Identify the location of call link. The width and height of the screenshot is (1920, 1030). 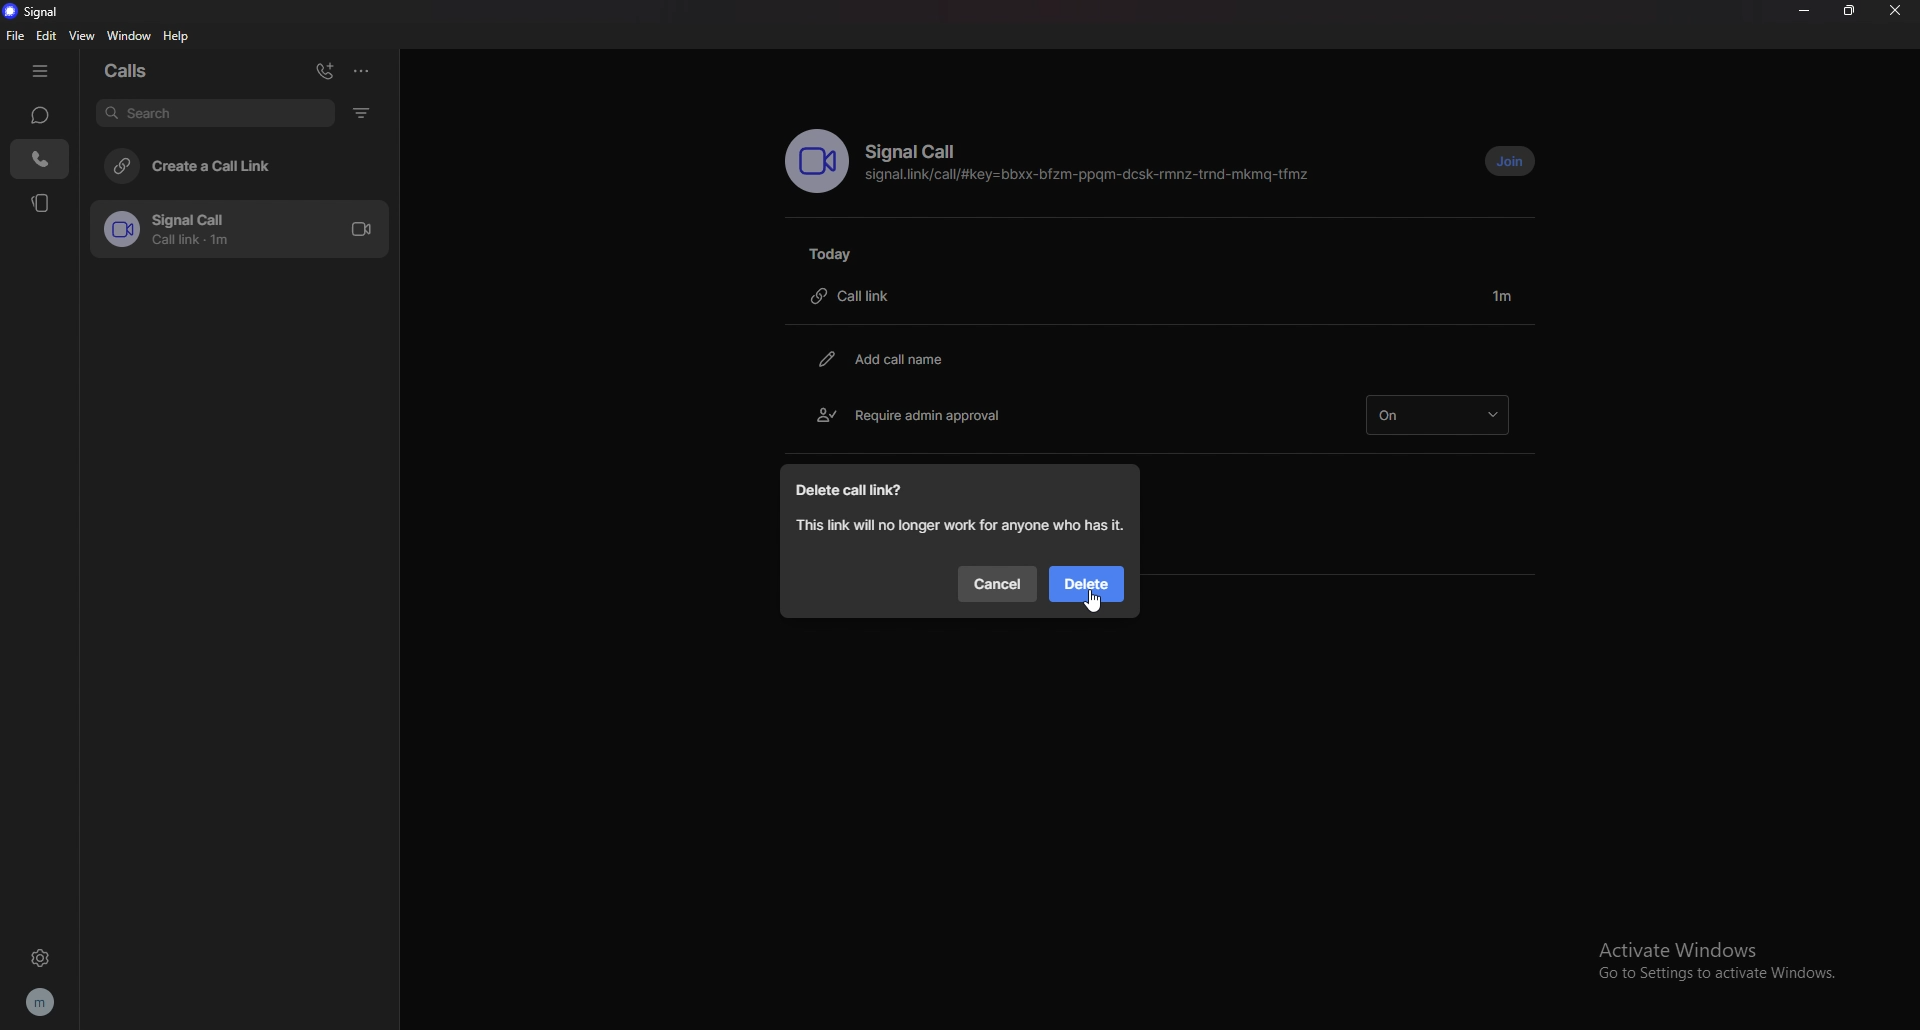
(862, 295).